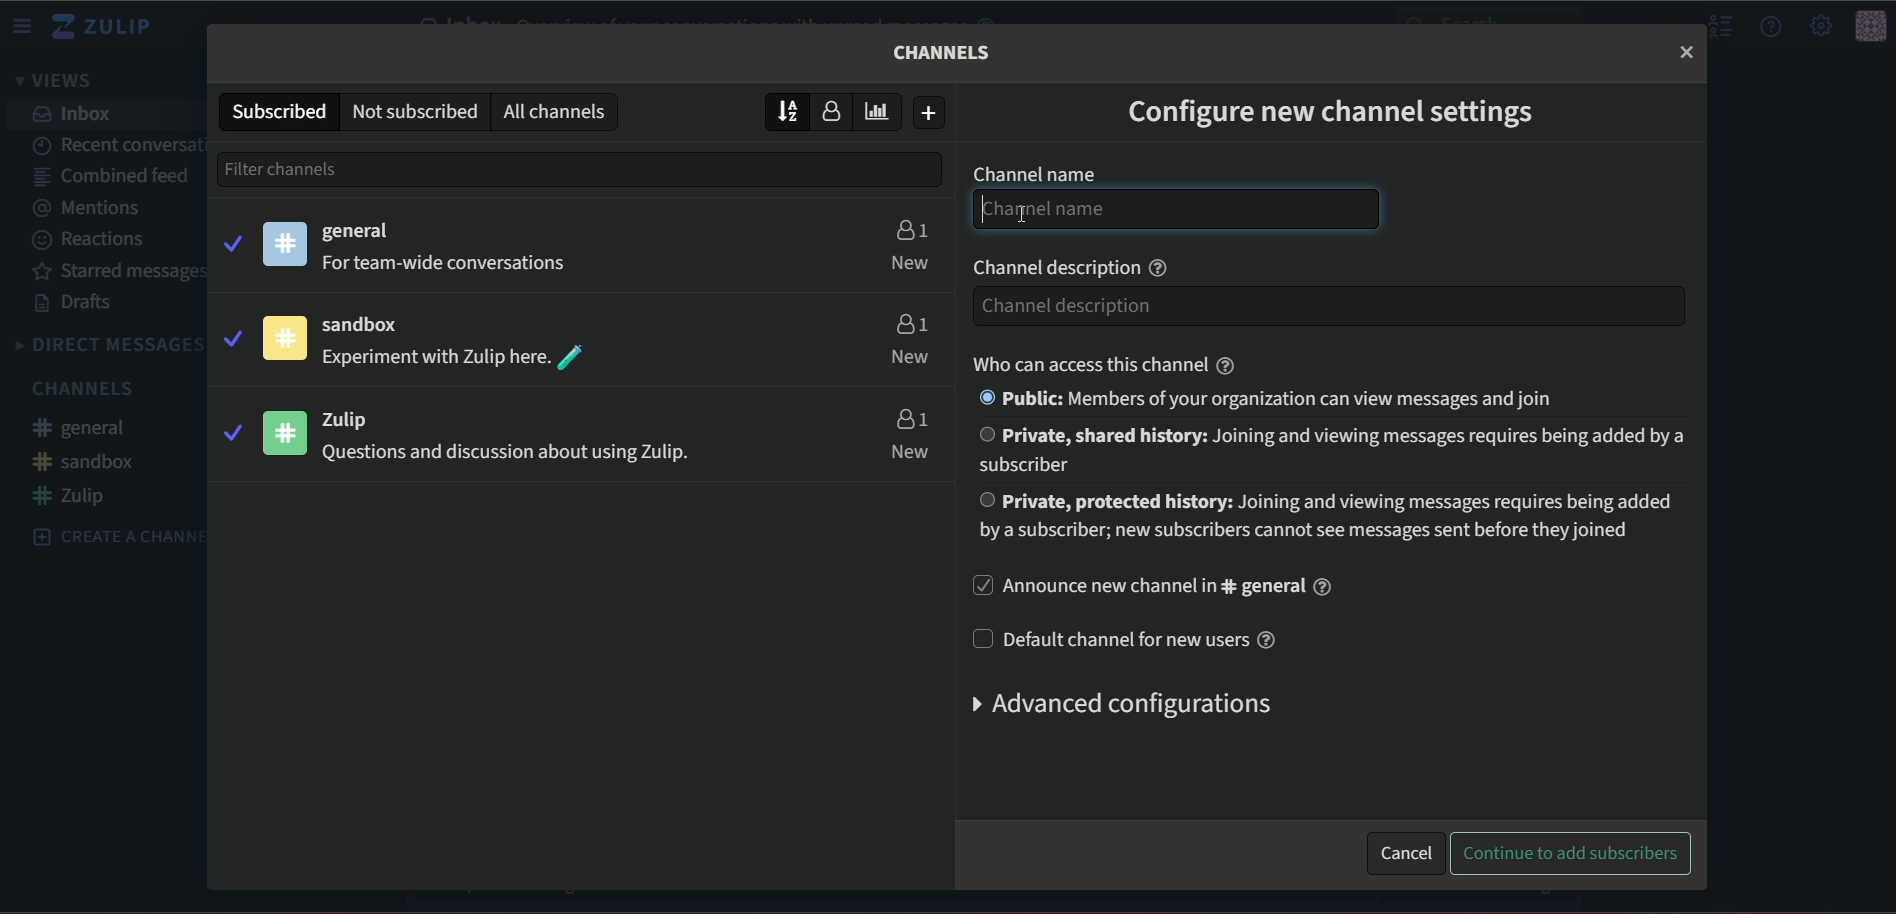 This screenshot has width=1896, height=914. Describe the element at coordinates (910, 358) in the screenshot. I see `new` at that location.